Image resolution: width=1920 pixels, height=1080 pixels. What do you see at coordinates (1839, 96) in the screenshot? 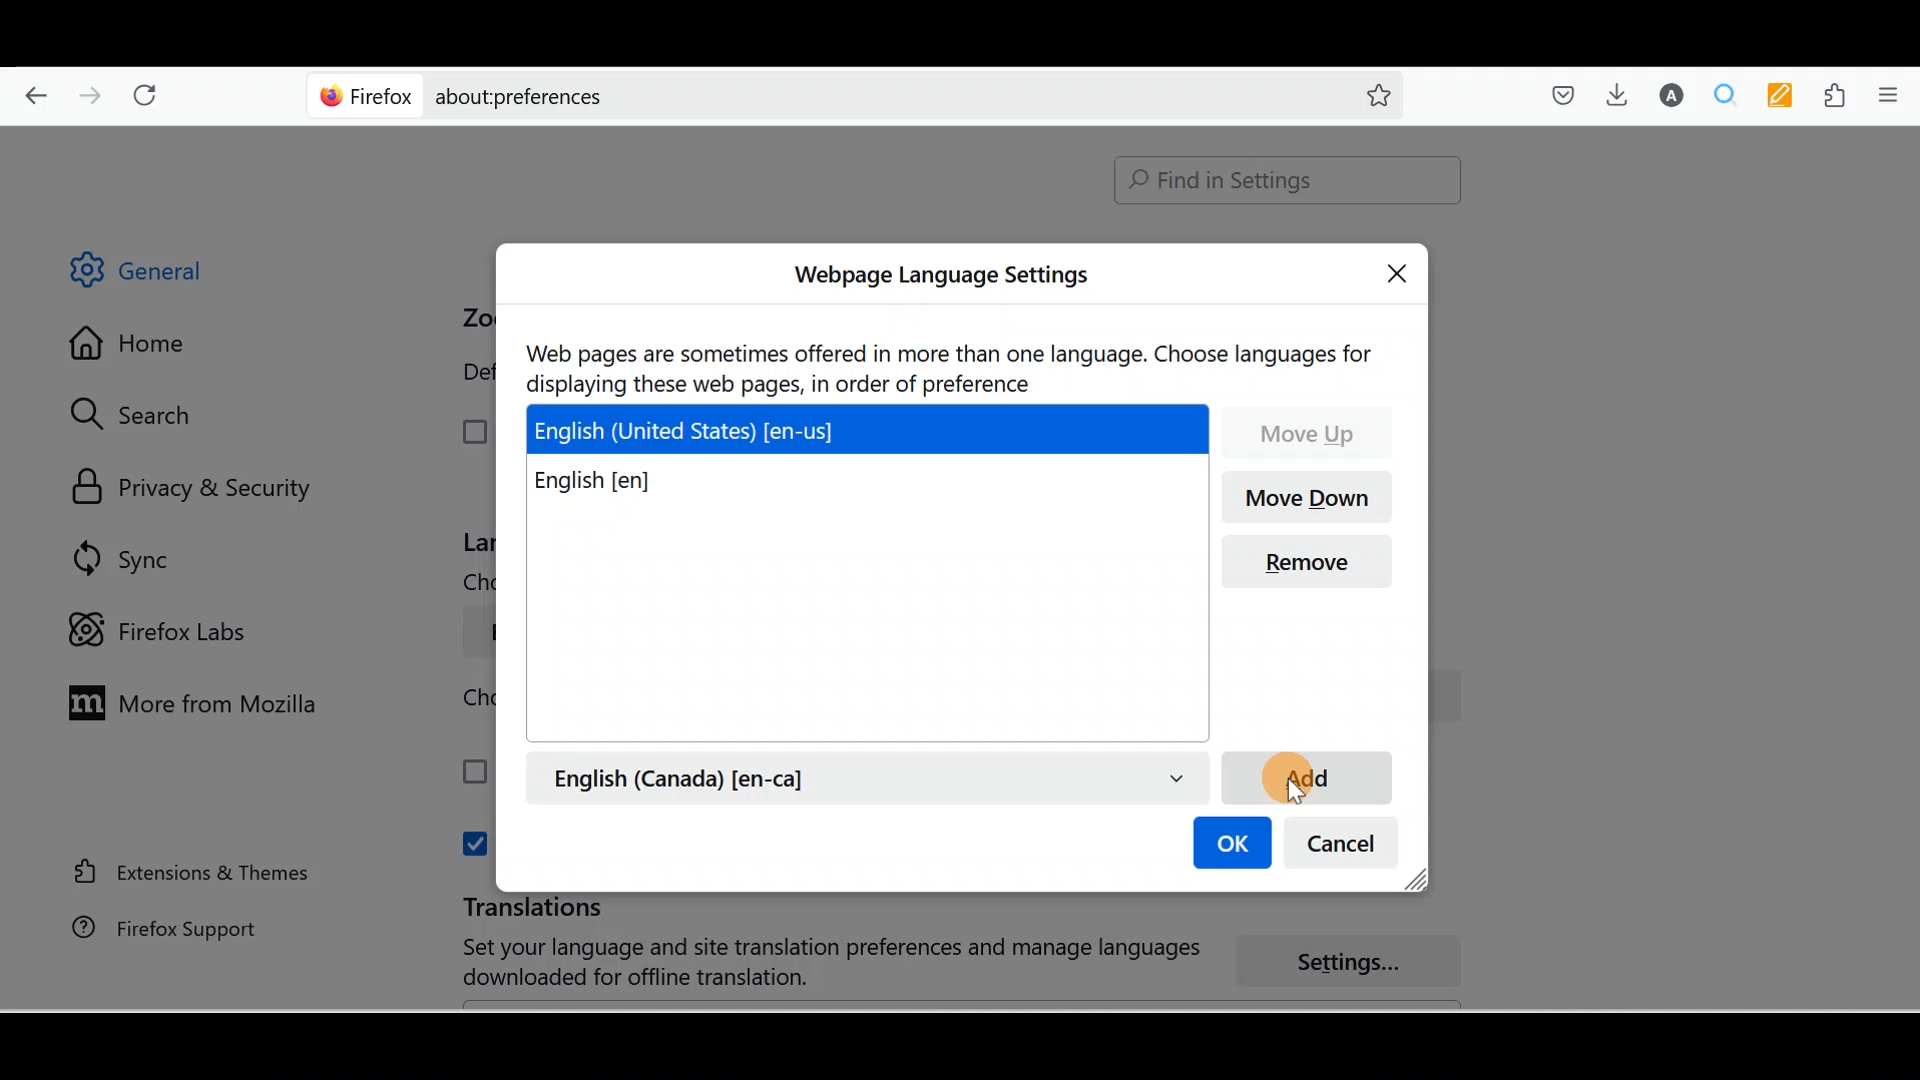
I see `Extensions` at bounding box center [1839, 96].